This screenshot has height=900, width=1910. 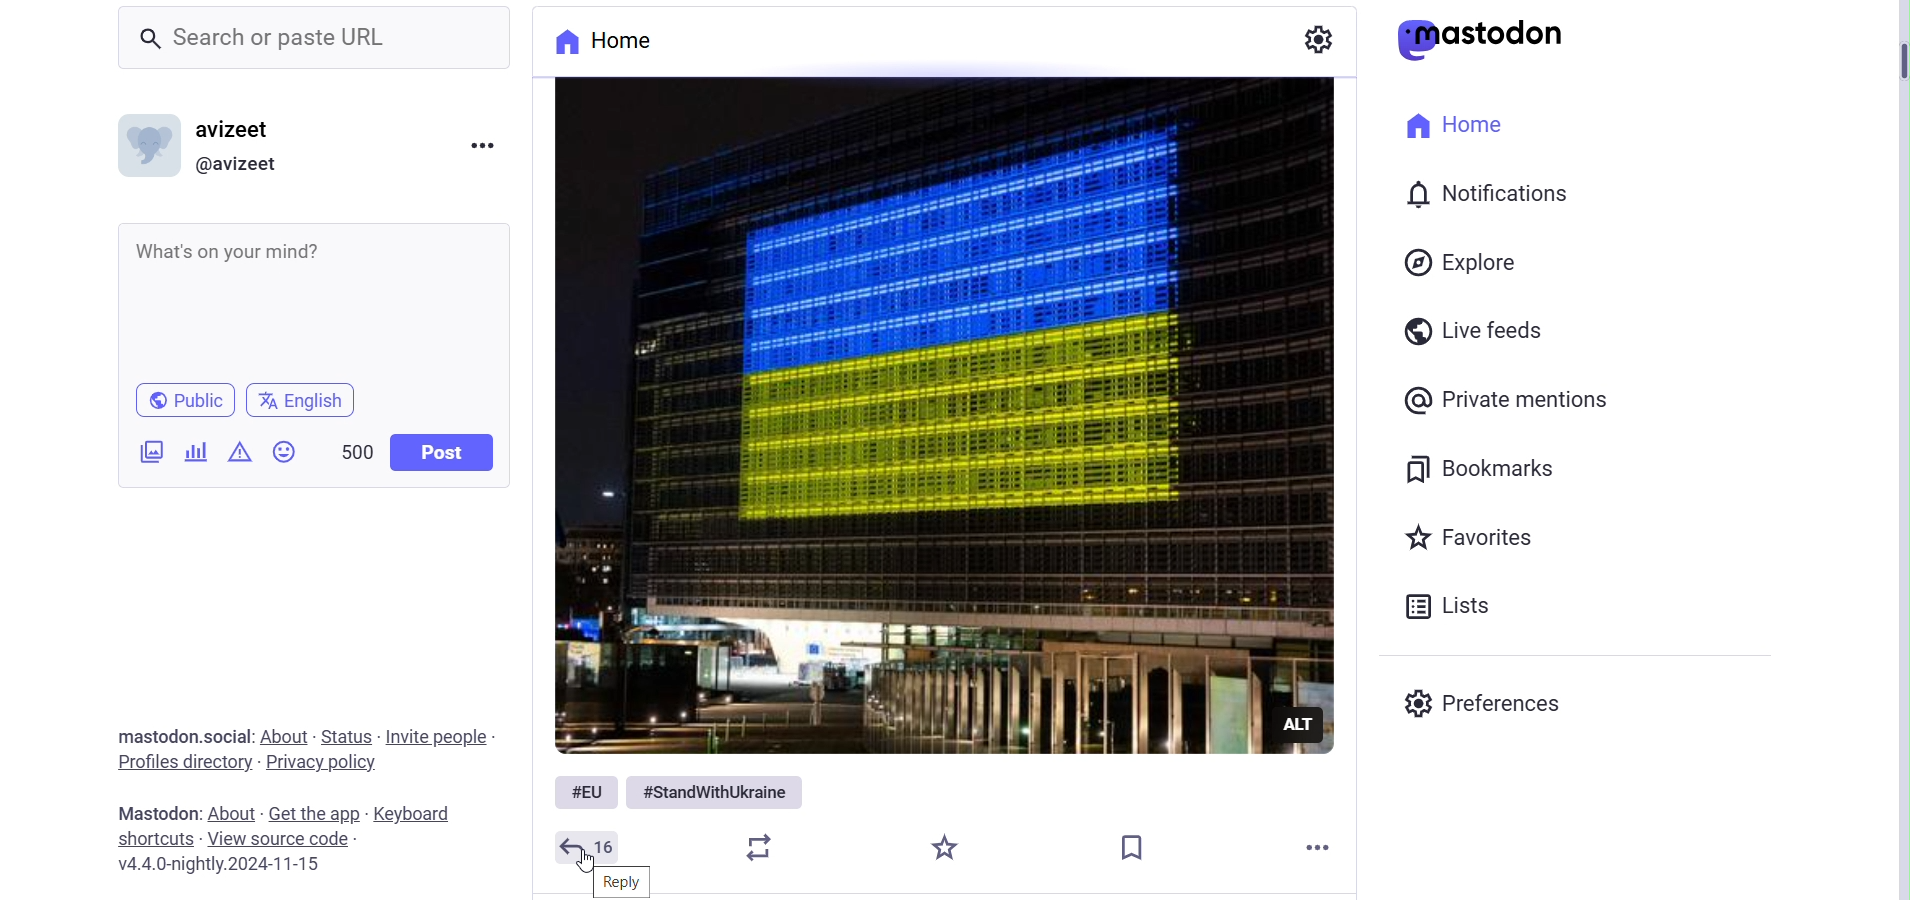 I want to click on Bookmarks, so click(x=1485, y=468).